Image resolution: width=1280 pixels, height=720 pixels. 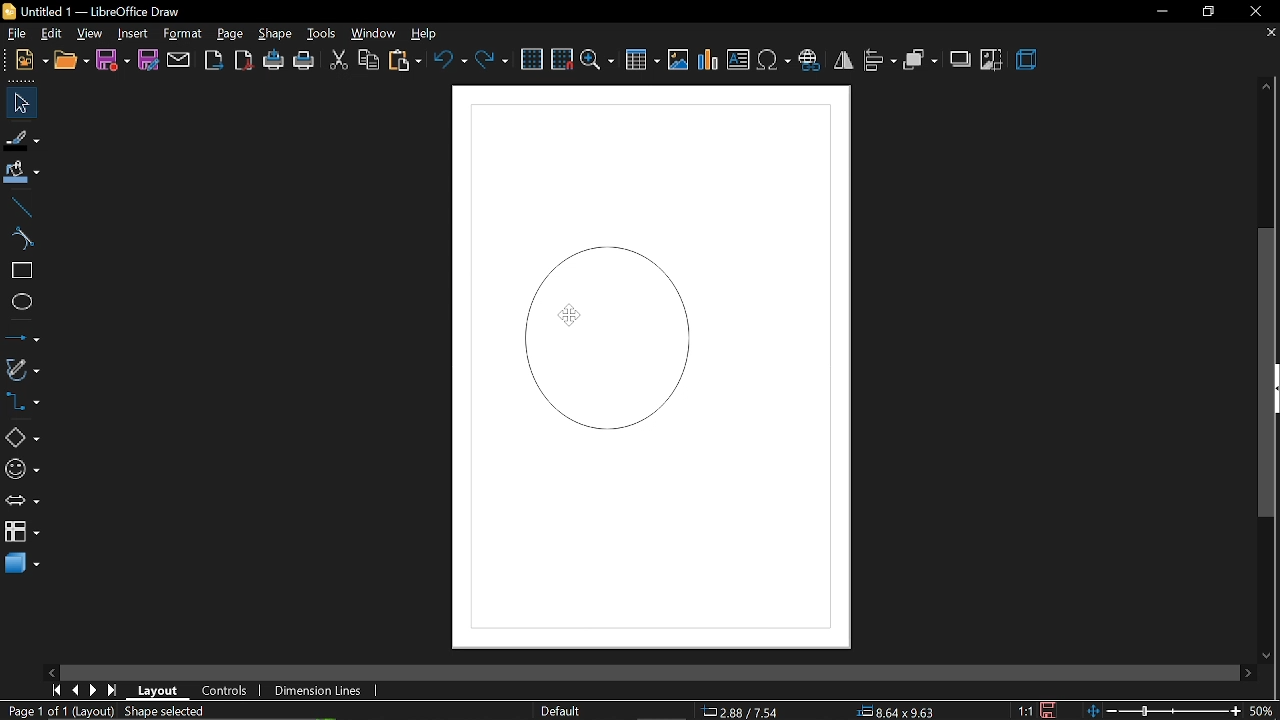 I want to click on edit, so click(x=50, y=34).